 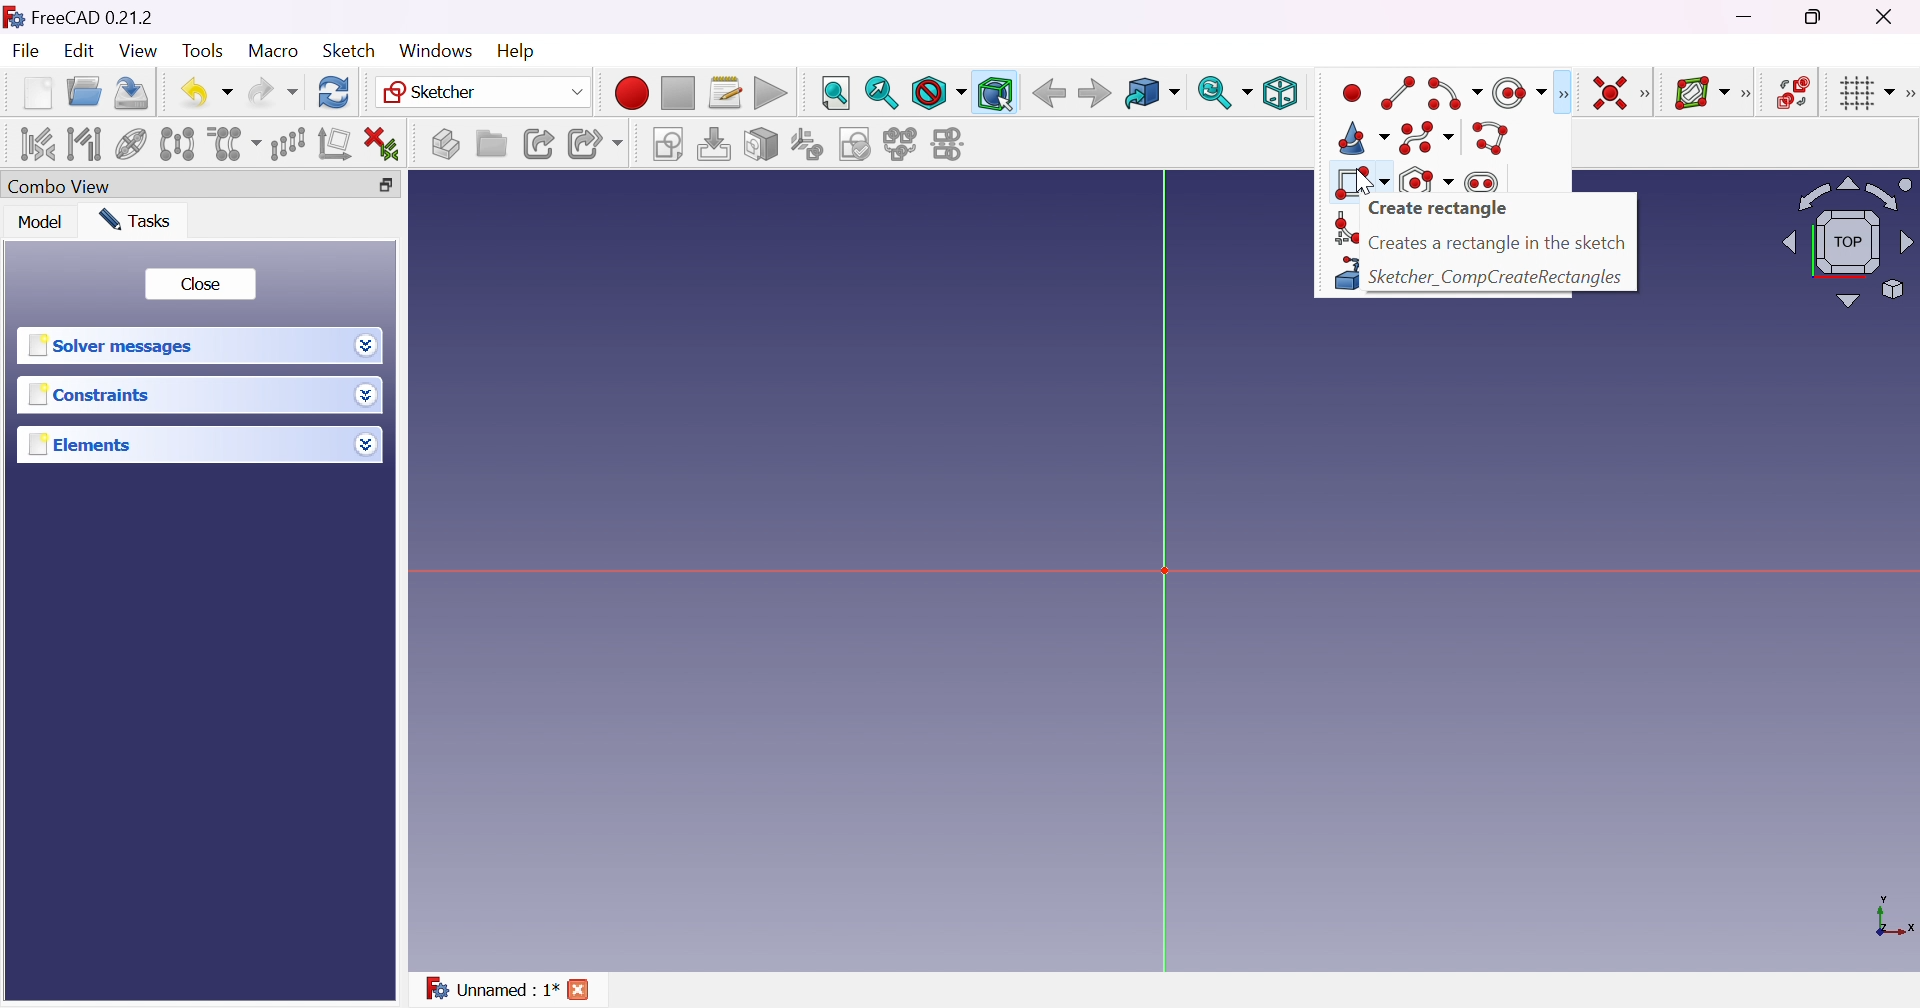 I want to click on Bounding box, so click(x=996, y=94).